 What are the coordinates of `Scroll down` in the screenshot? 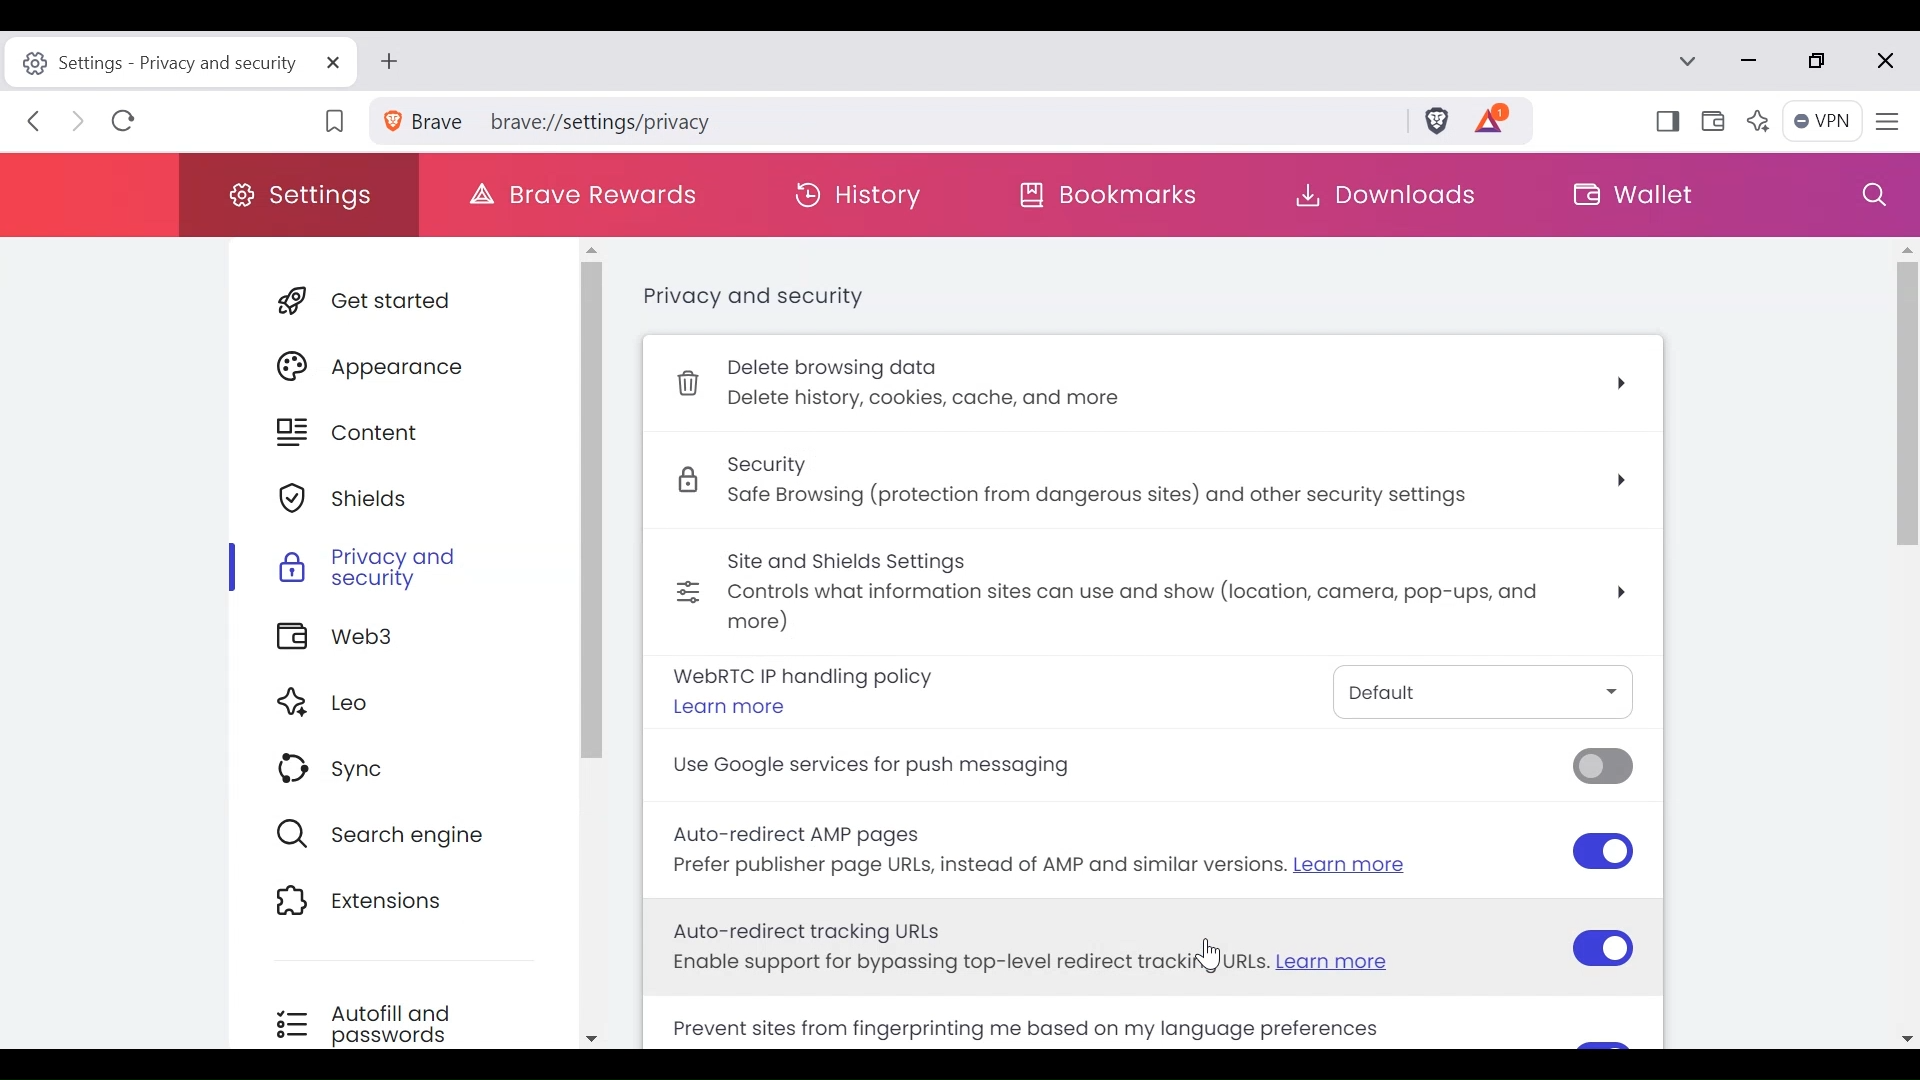 It's located at (1908, 1037).